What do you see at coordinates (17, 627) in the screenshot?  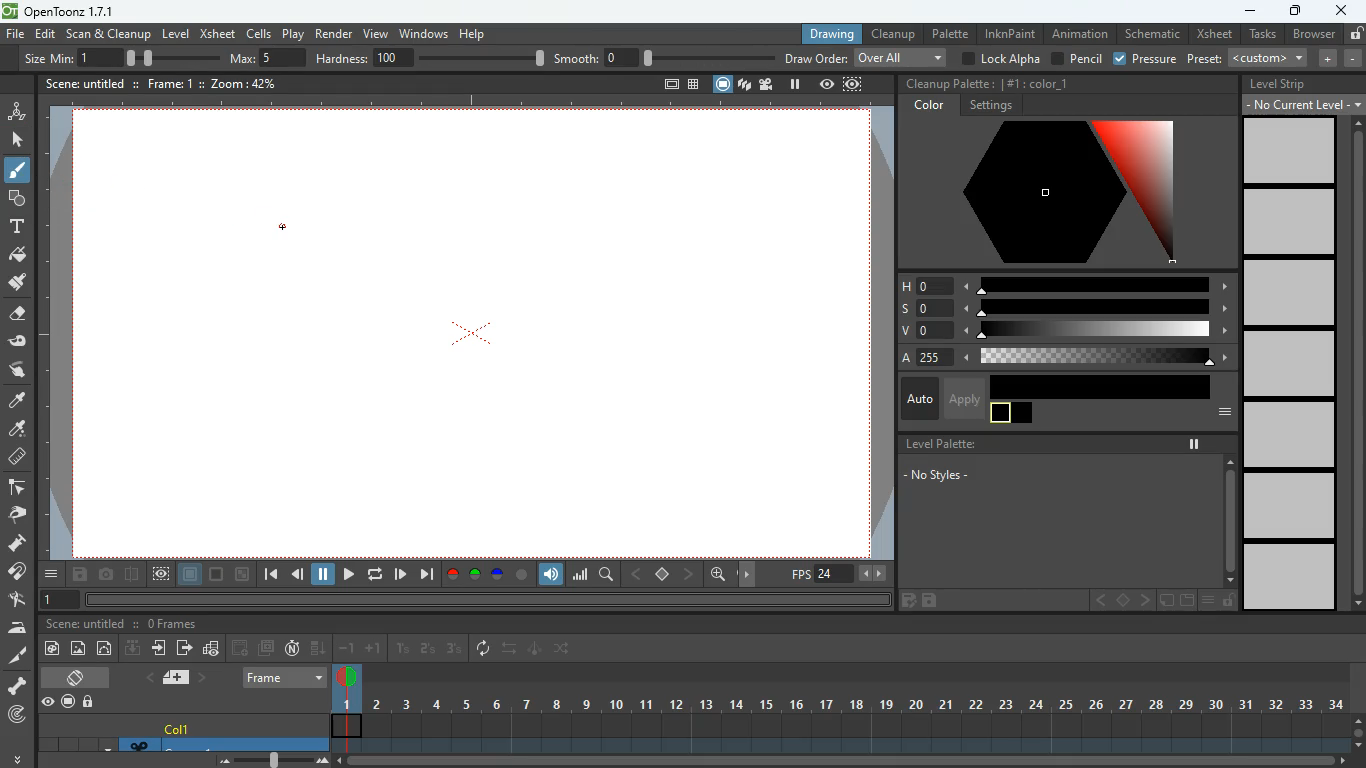 I see `iron` at bounding box center [17, 627].